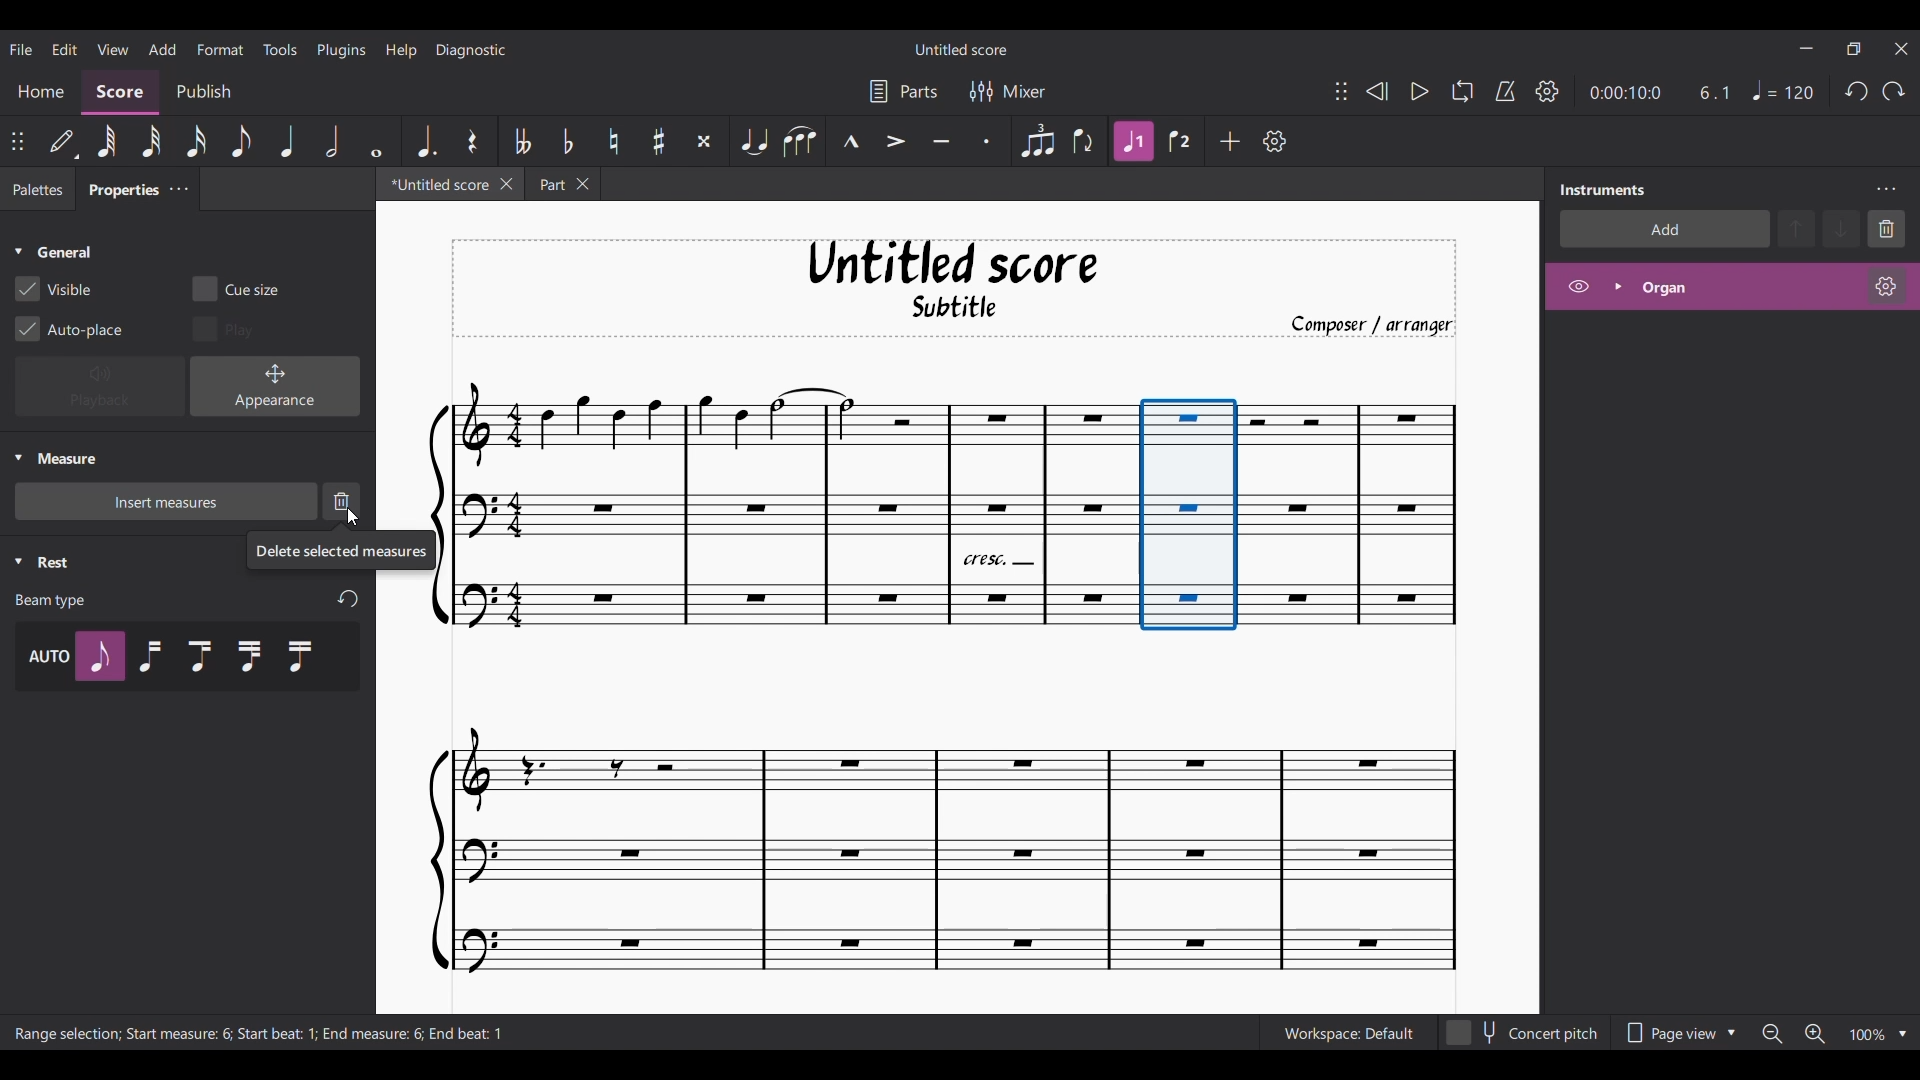 This screenshot has height=1080, width=1920. Describe the element at coordinates (1521, 1033) in the screenshot. I see `Toggle for Concert pitch` at that location.